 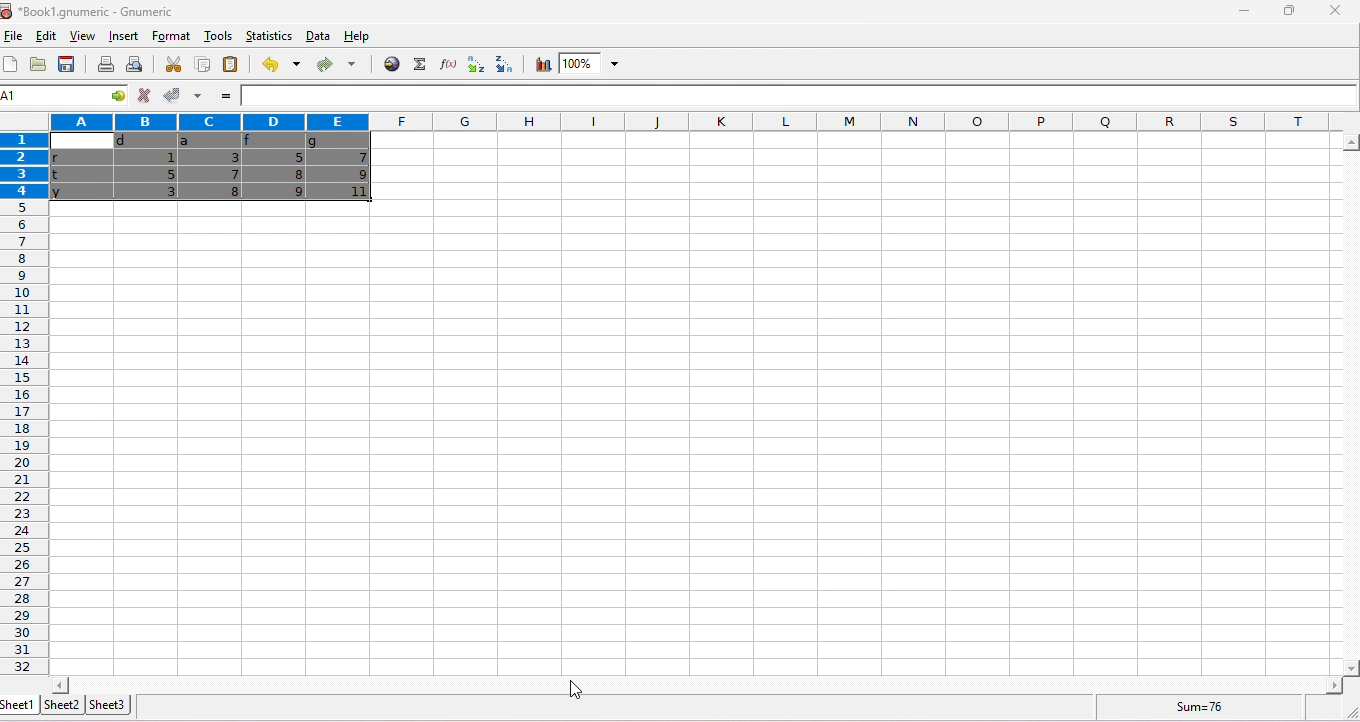 I want to click on cell functions, so click(x=109, y=97).